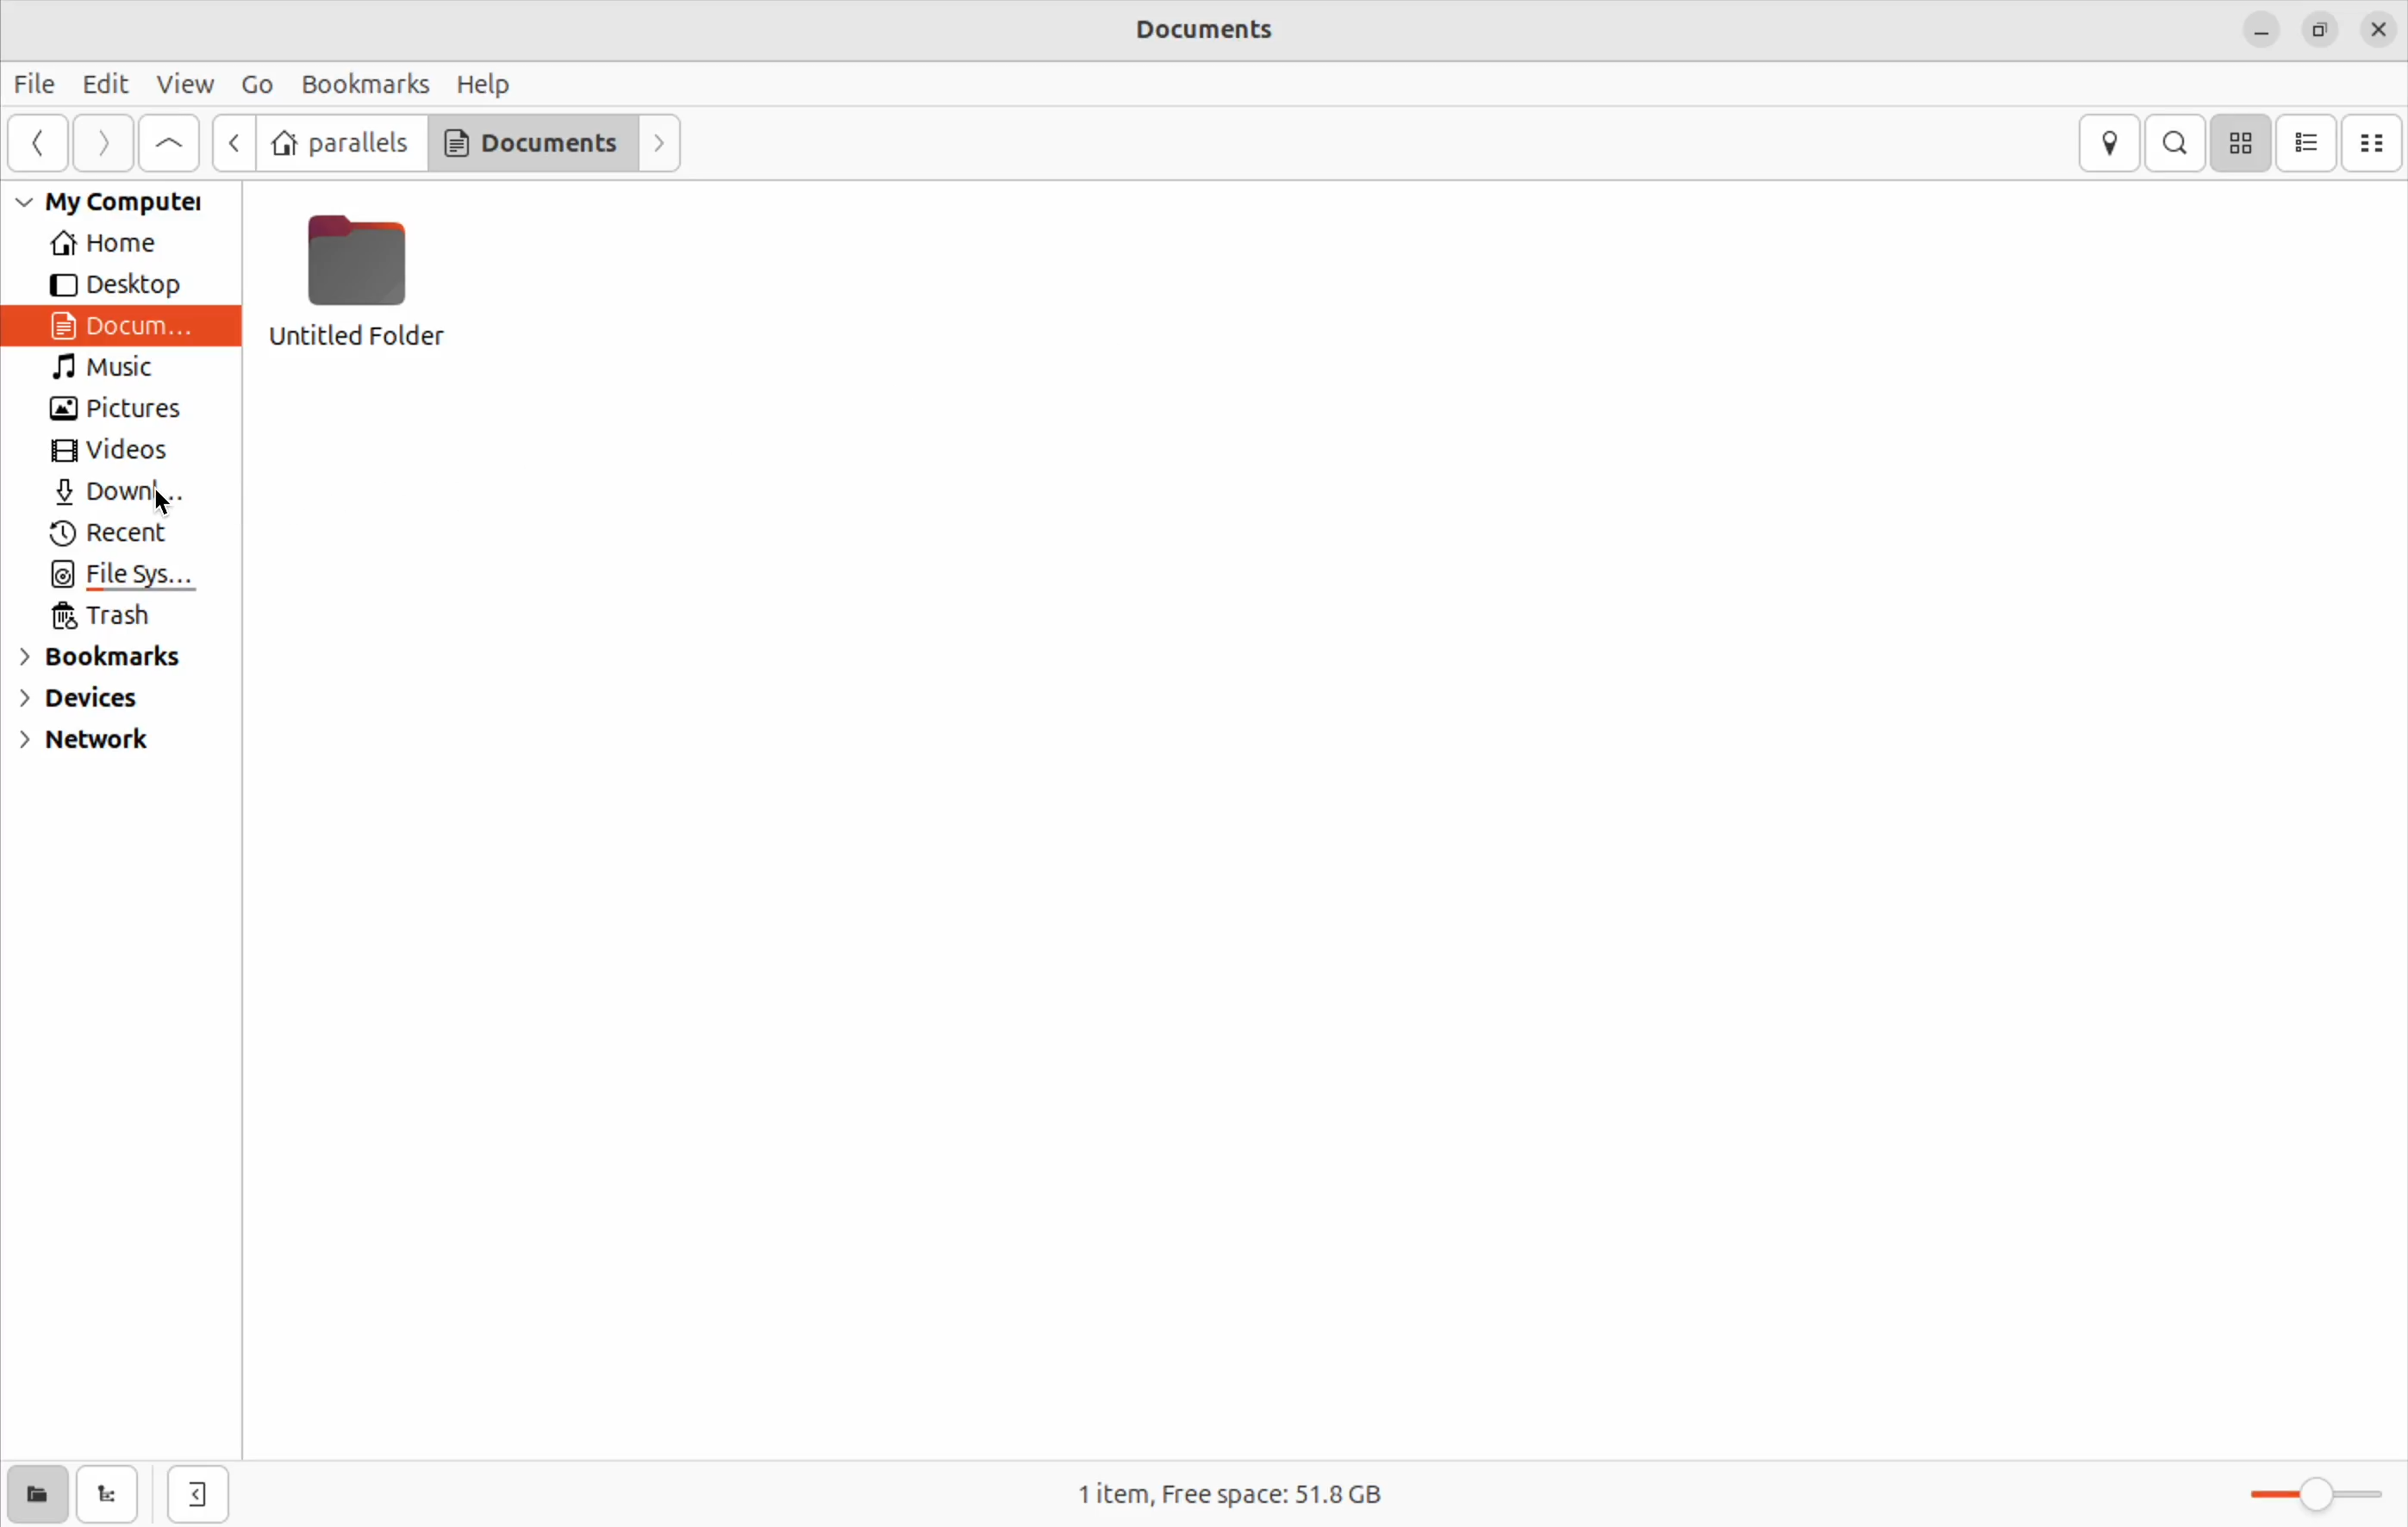 The width and height of the screenshot is (2408, 1527). What do you see at coordinates (2375, 141) in the screenshot?
I see `compact view` at bounding box center [2375, 141].